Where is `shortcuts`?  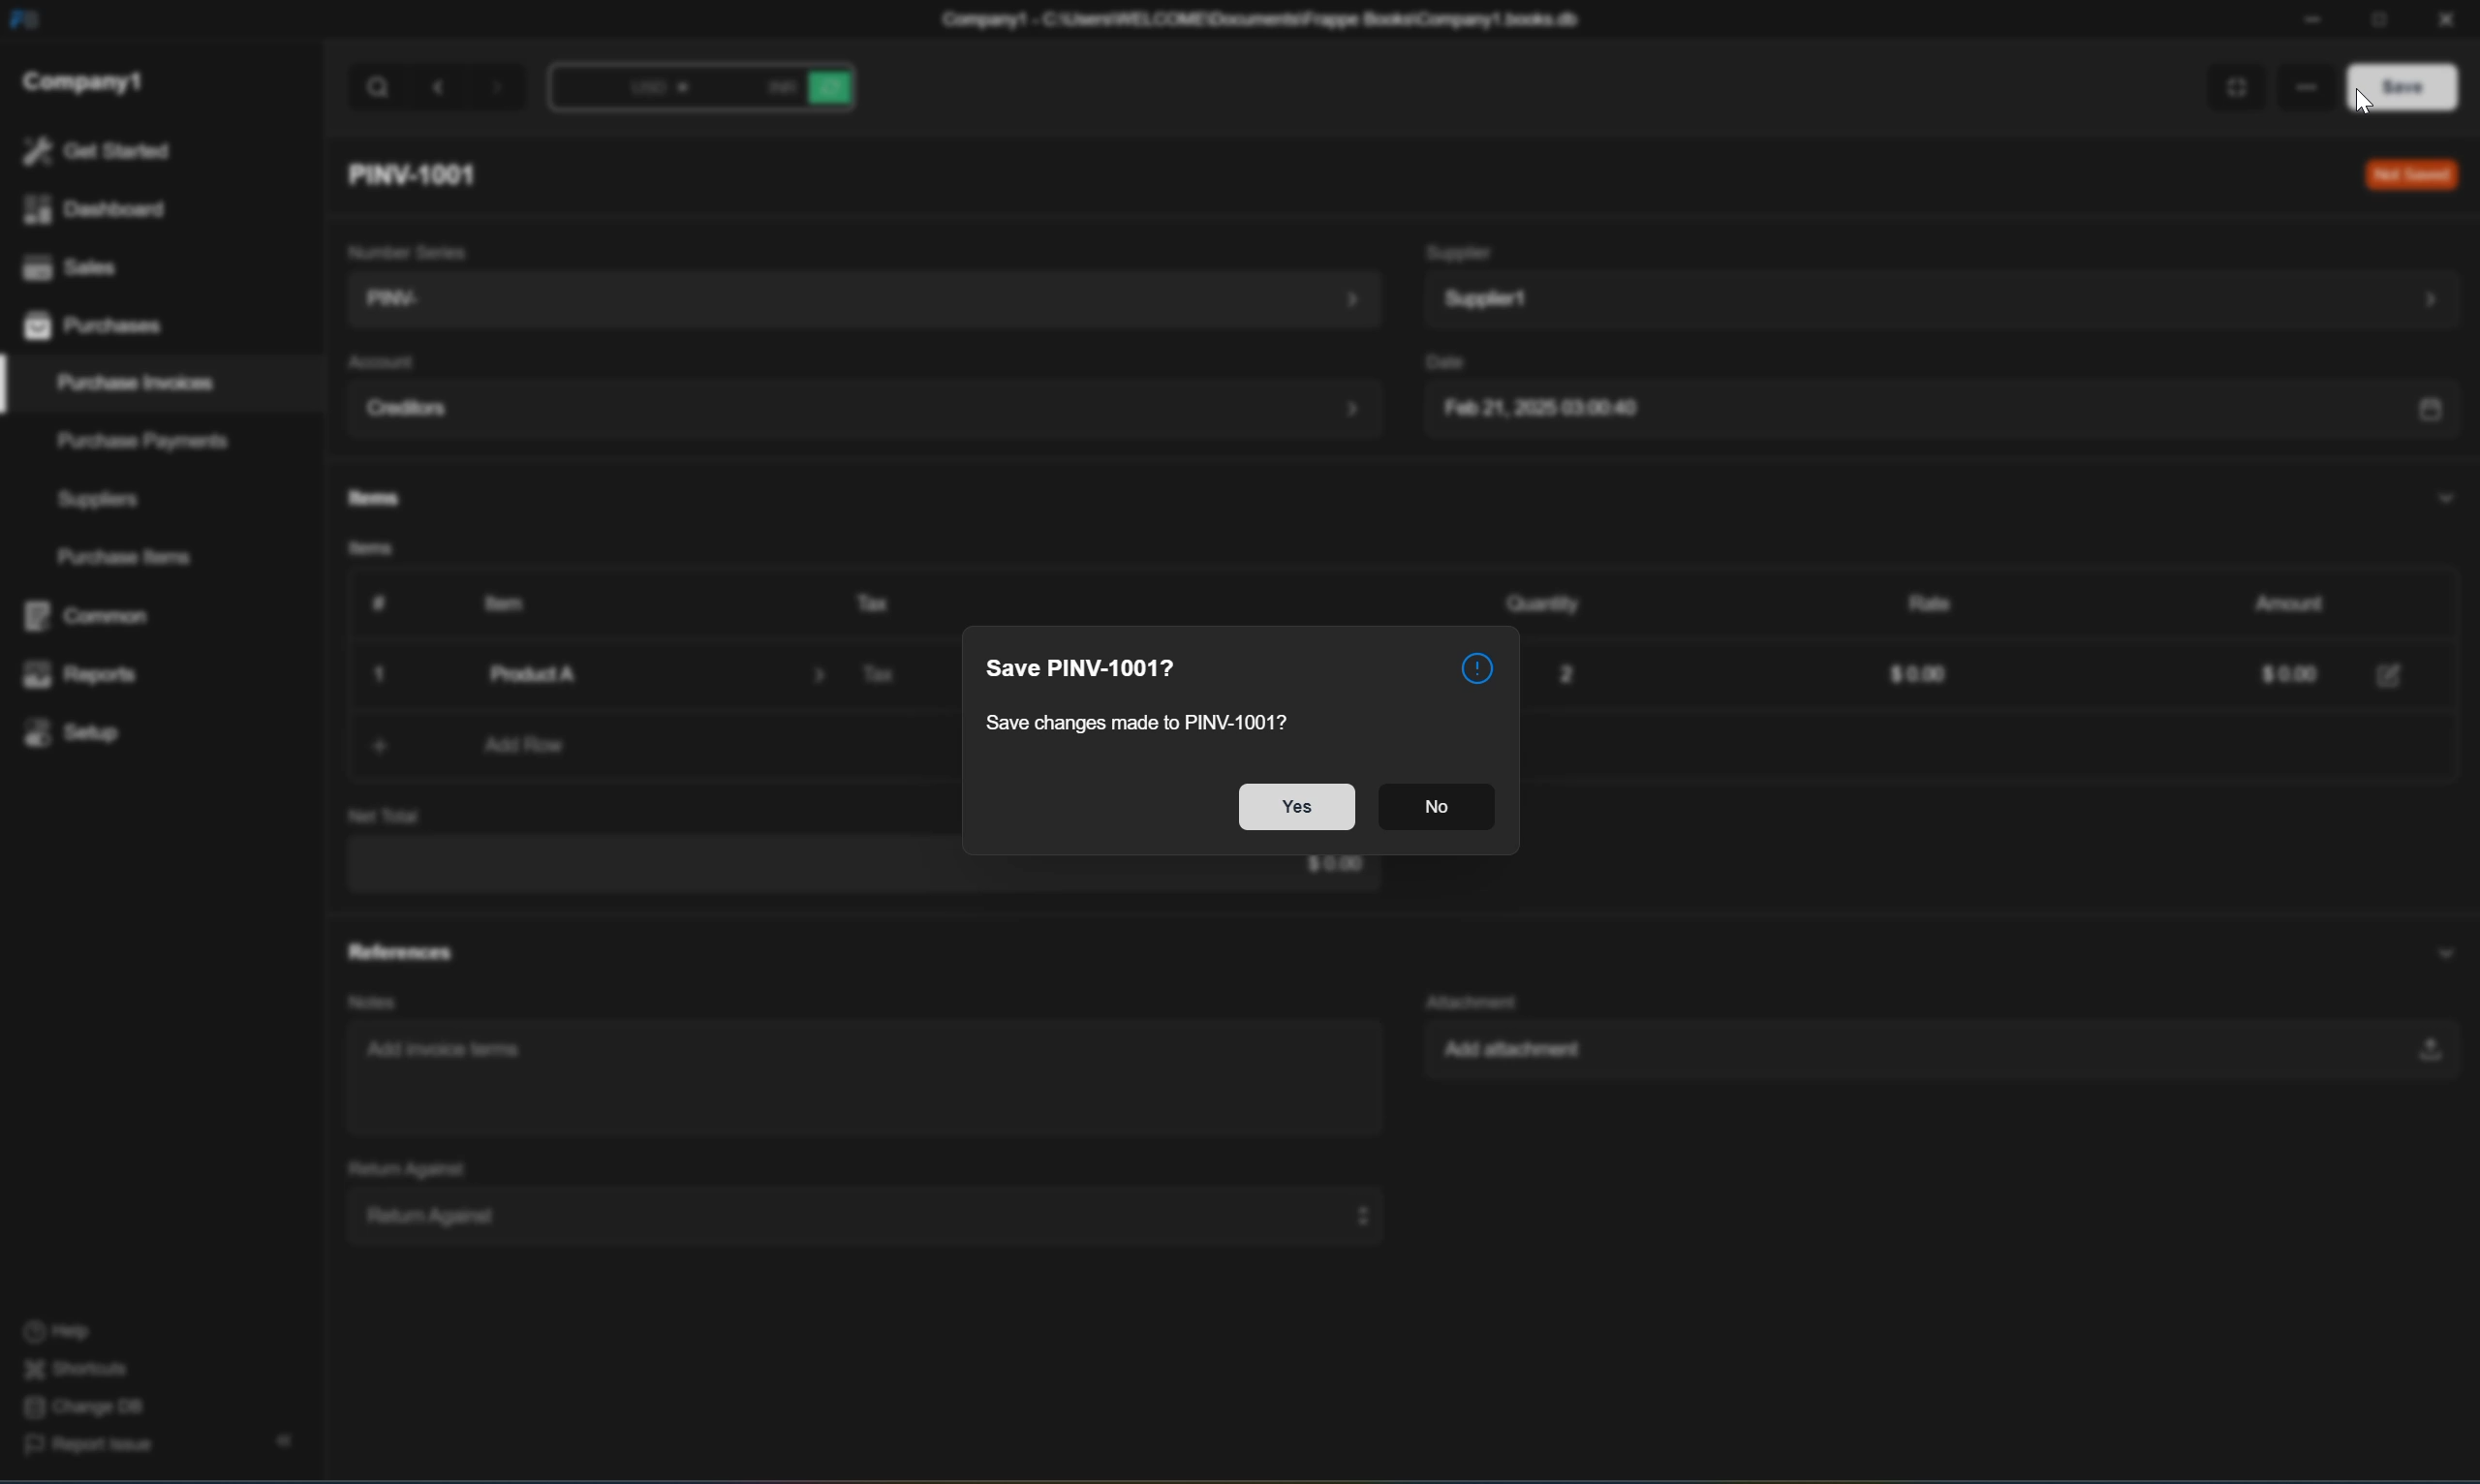
shortcuts is located at coordinates (77, 1370).